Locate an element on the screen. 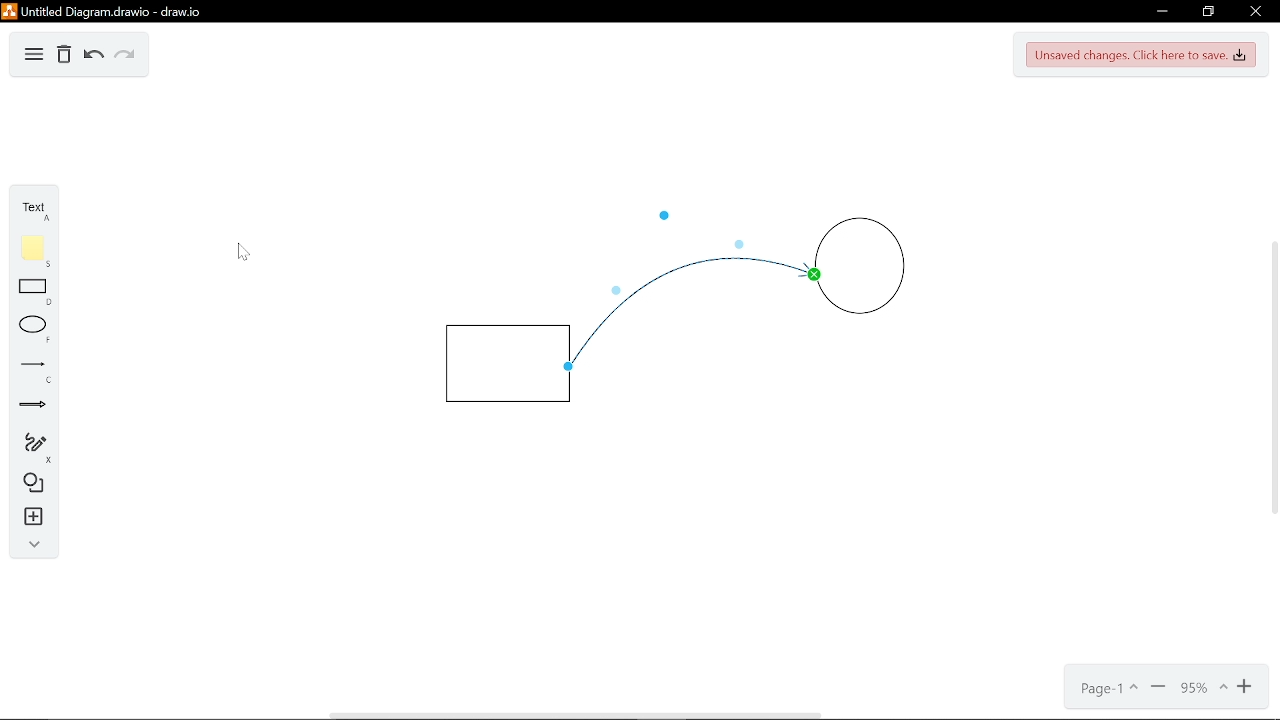 This screenshot has height=720, width=1280. Freehand is located at coordinates (28, 445).